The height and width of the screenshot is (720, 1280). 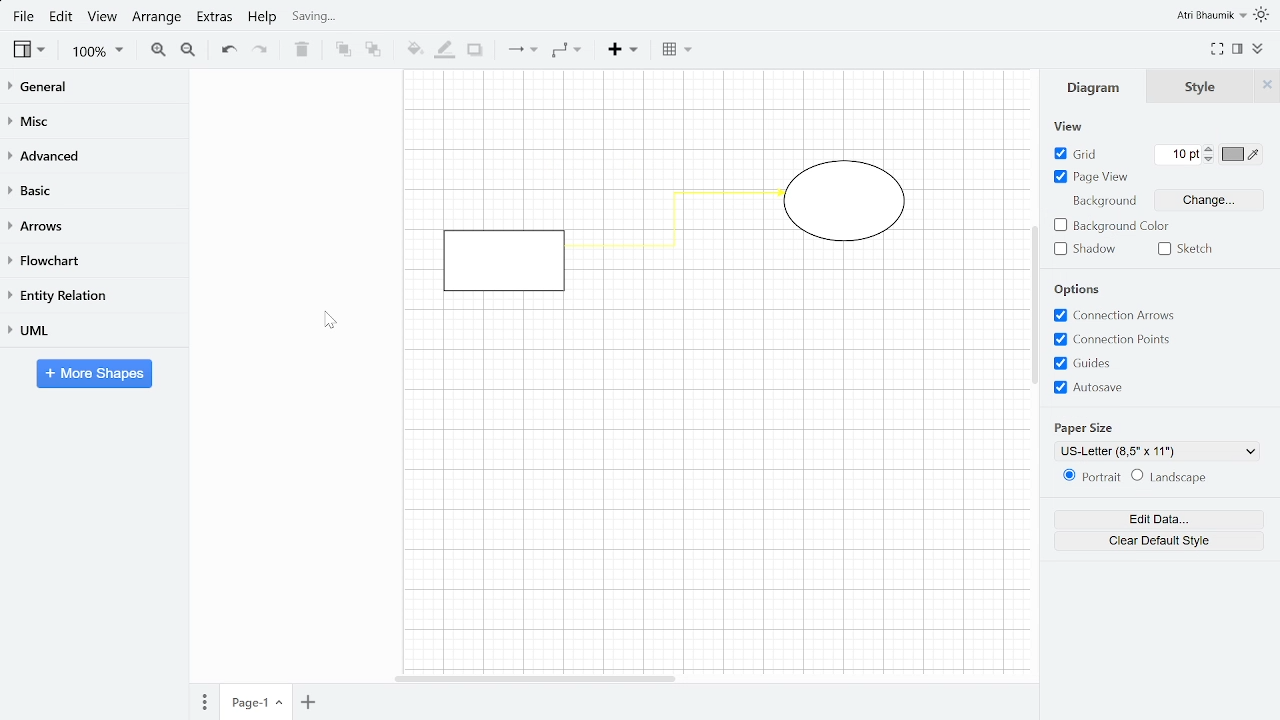 What do you see at coordinates (1238, 153) in the screenshot?
I see `Grid color` at bounding box center [1238, 153].